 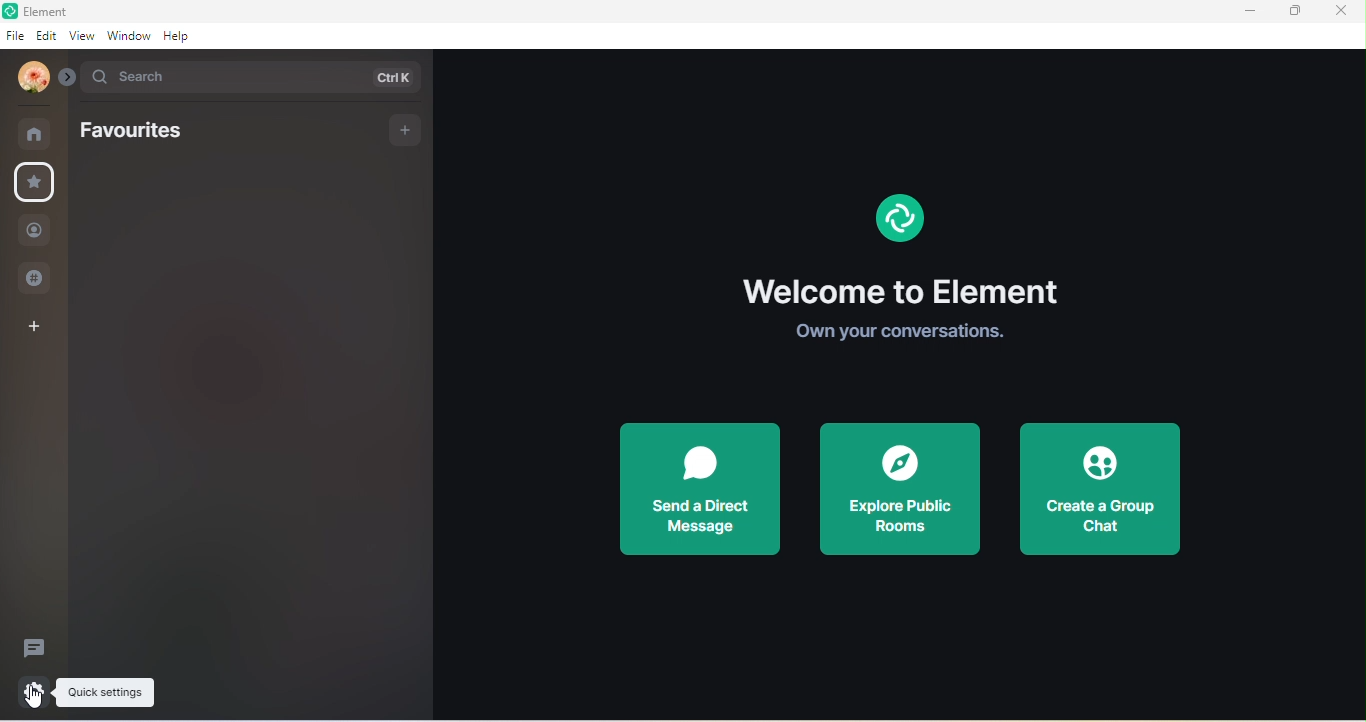 What do you see at coordinates (38, 645) in the screenshot?
I see `threads` at bounding box center [38, 645].